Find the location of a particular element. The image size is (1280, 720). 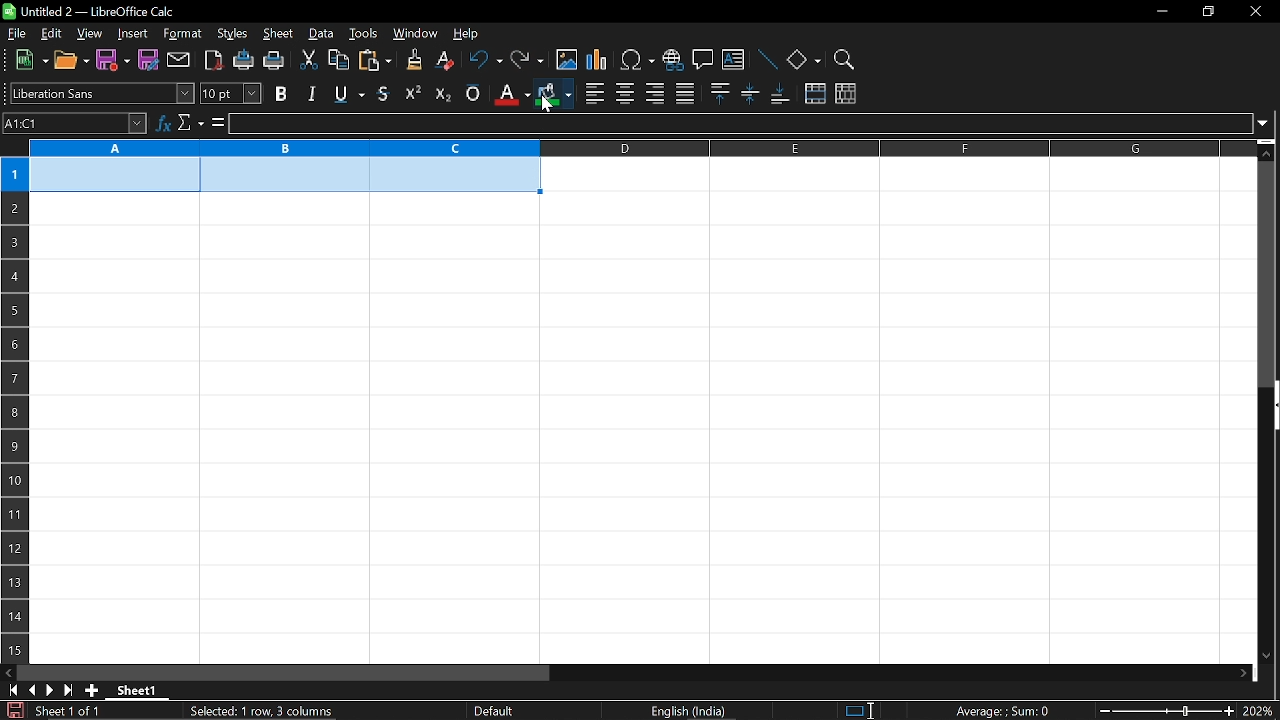

insert image is located at coordinates (566, 61).